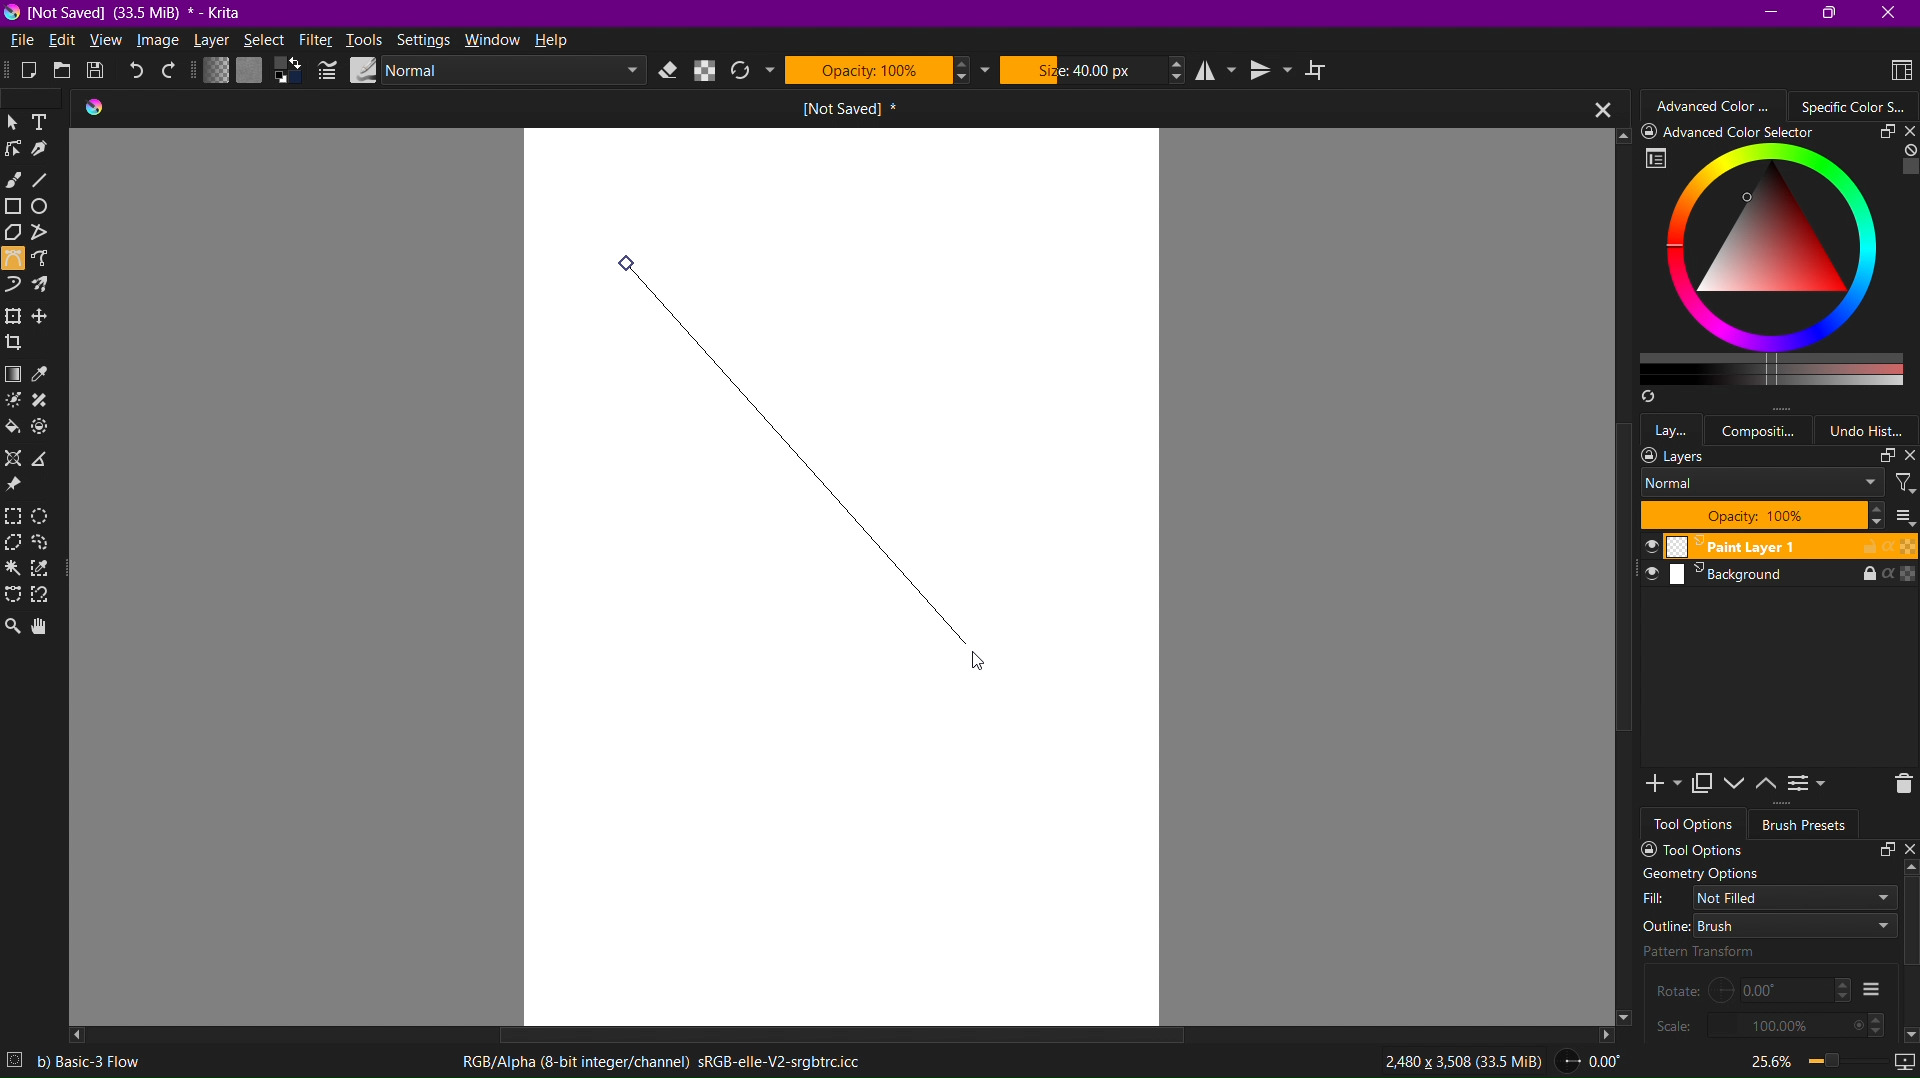 This screenshot has width=1920, height=1078. I want to click on Left, so click(79, 1035).